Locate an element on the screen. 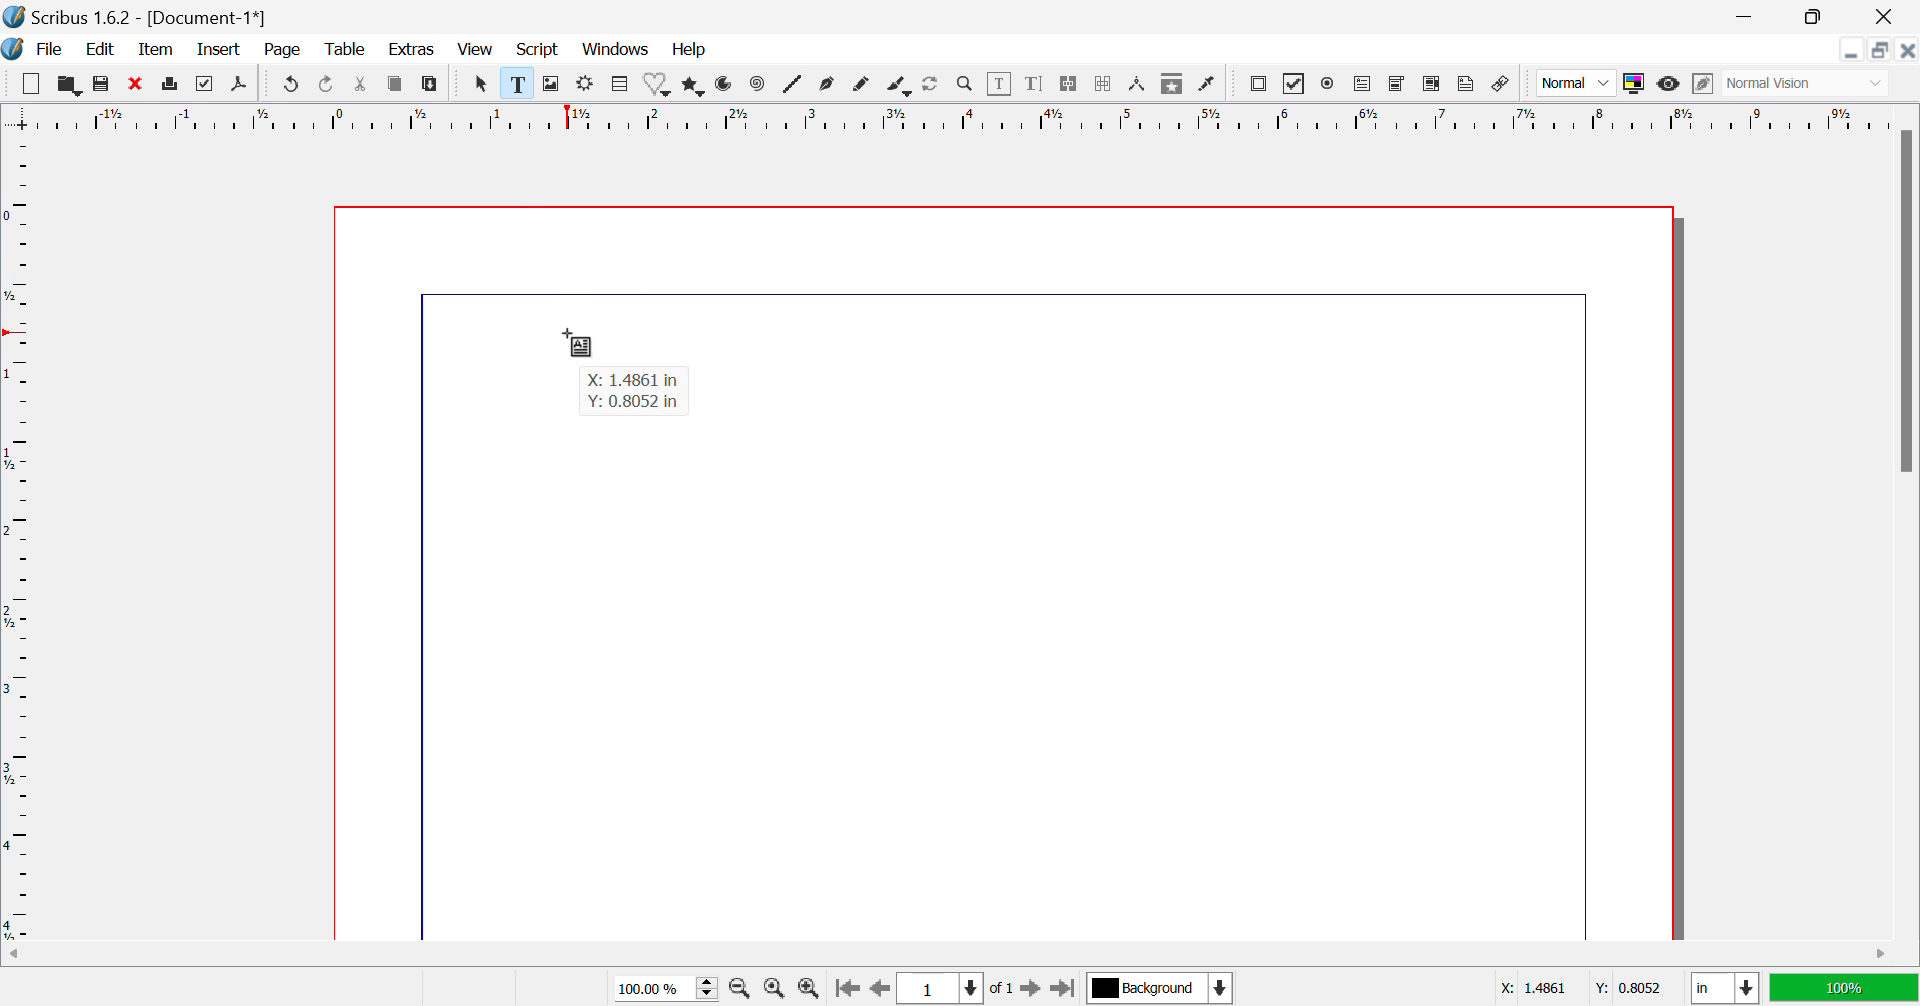 The image size is (1920, 1006). Horizontal Scroll Bar is located at coordinates (934, 954).